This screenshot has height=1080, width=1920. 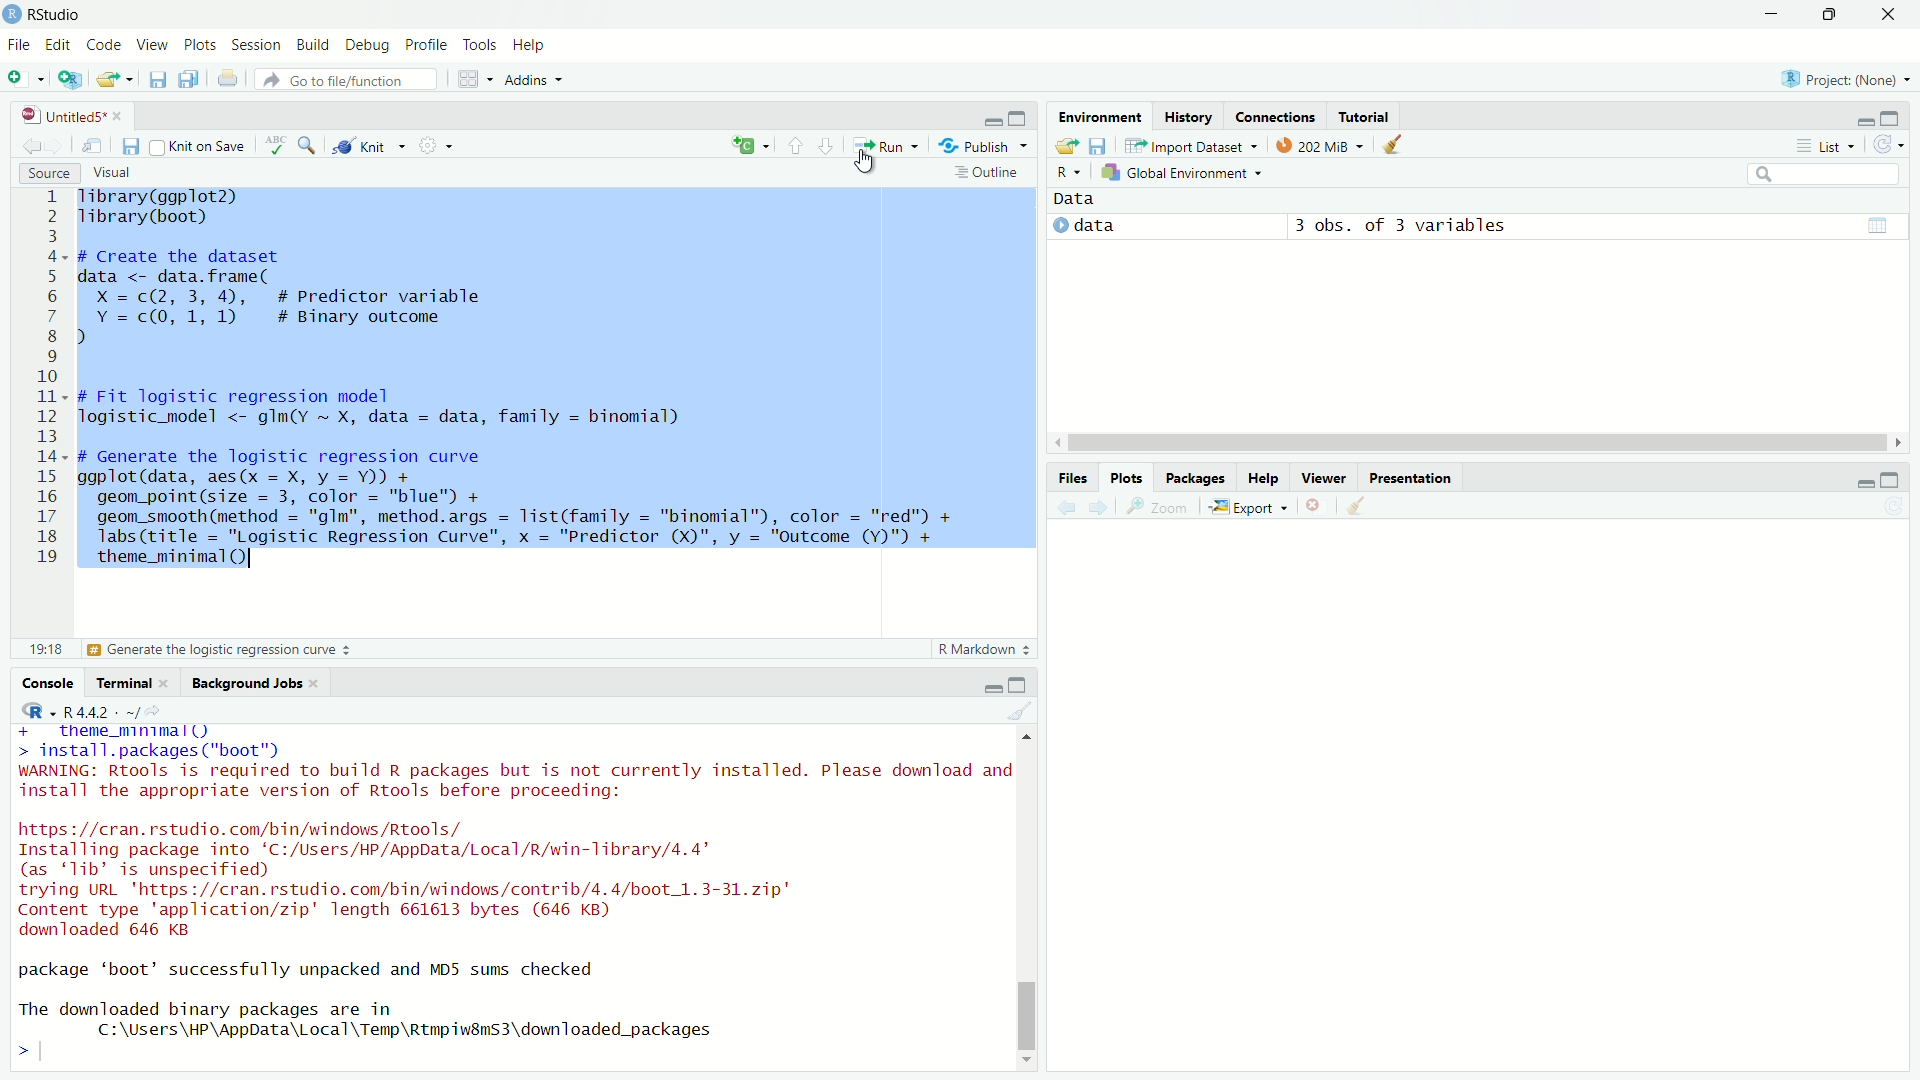 What do you see at coordinates (1478, 443) in the screenshot?
I see `horizontal scroll bar` at bounding box center [1478, 443].